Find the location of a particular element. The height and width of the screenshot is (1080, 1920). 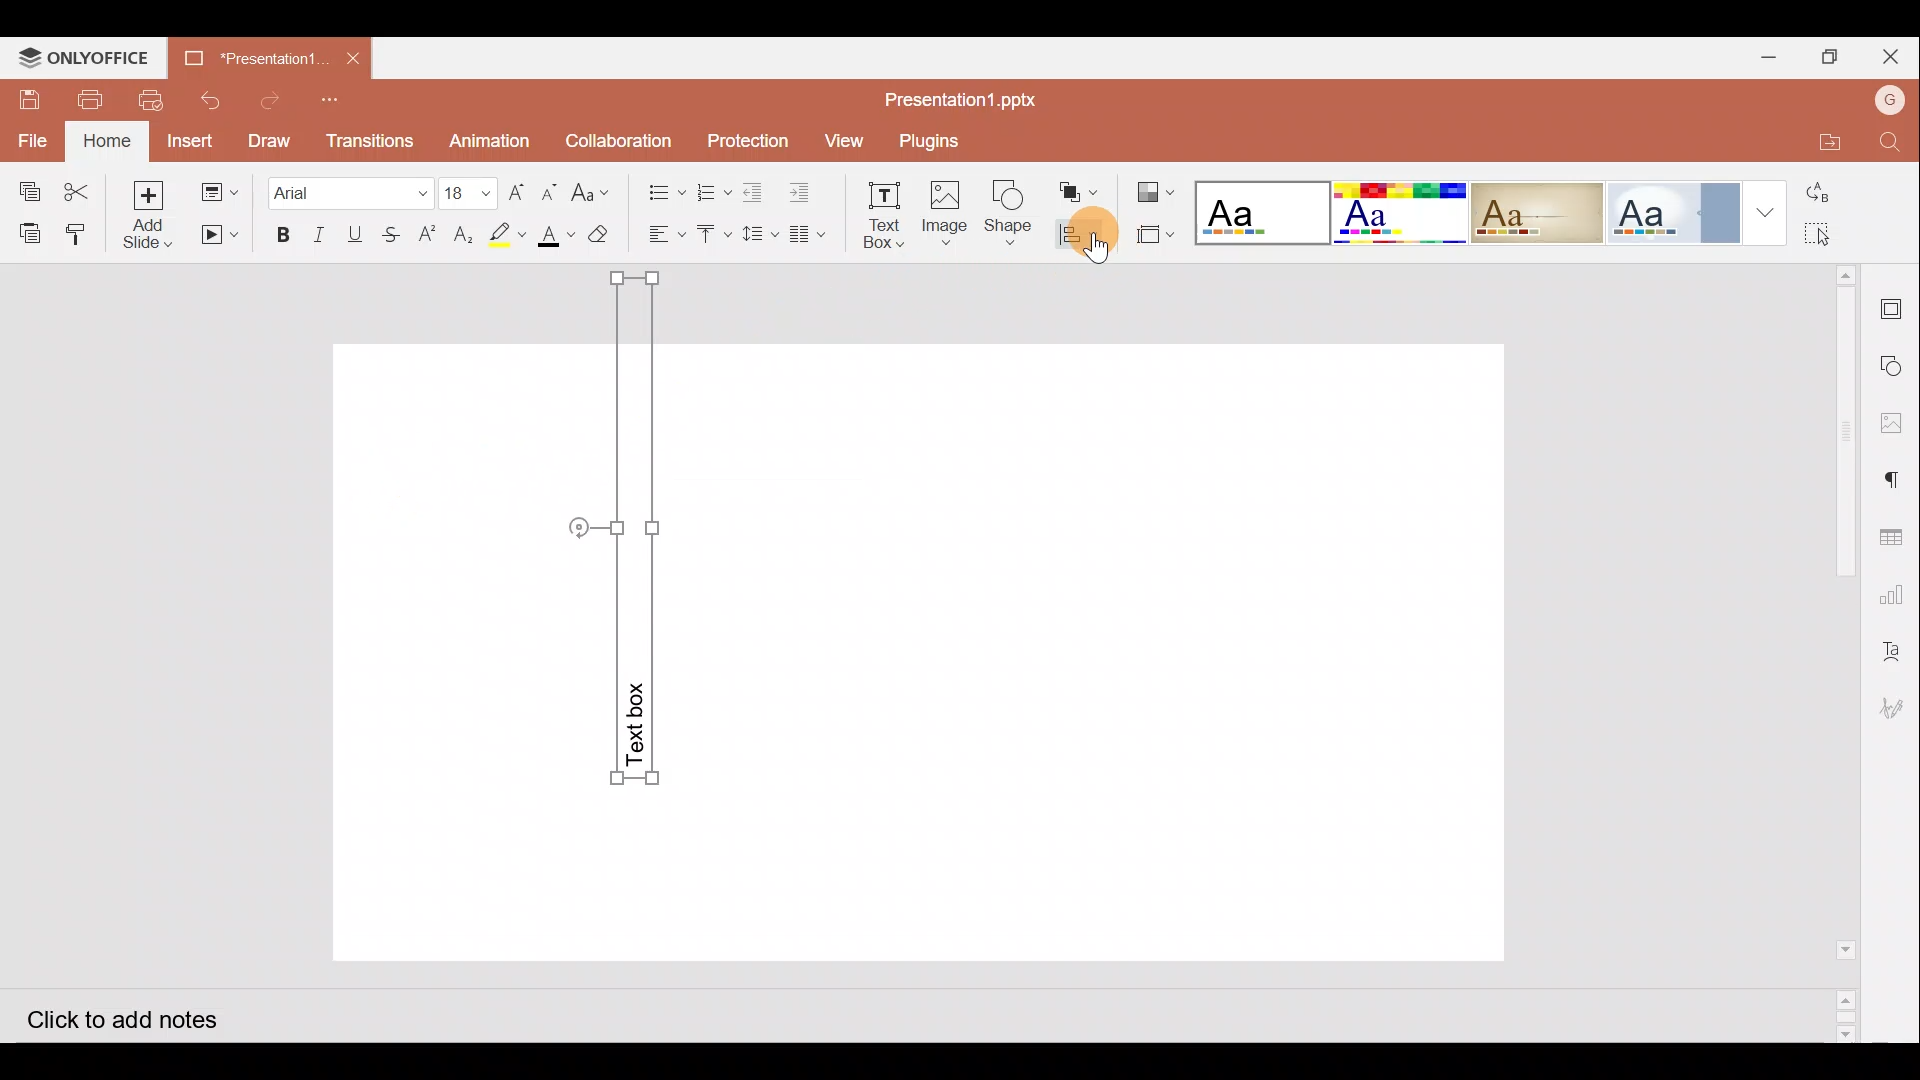

Presentation1.pptx is located at coordinates (965, 94).